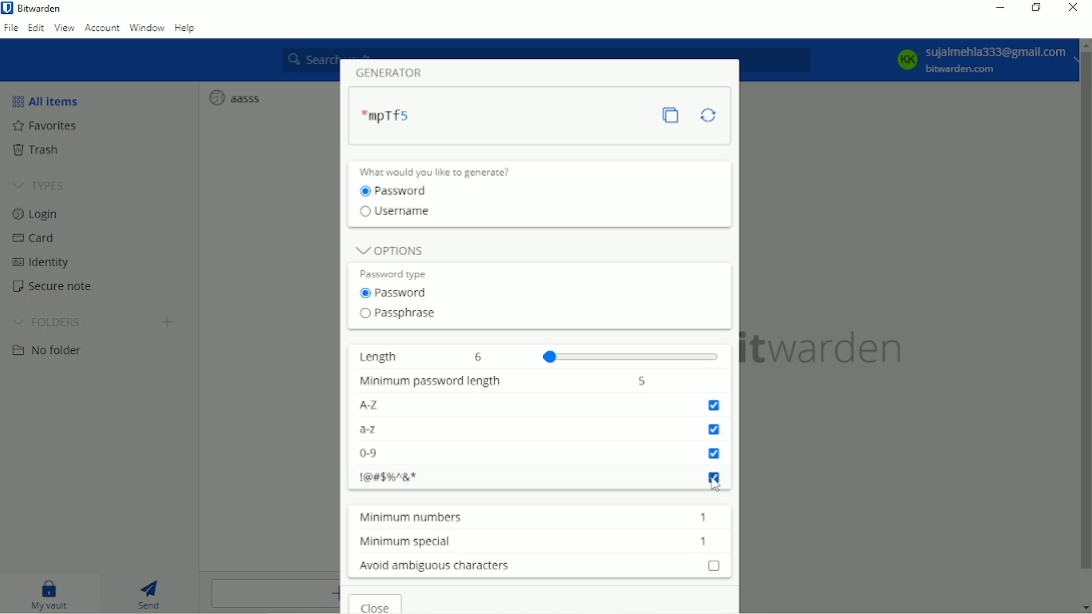  What do you see at coordinates (982, 61) in the screenshot?
I see `Account option` at bounding box center [982, 61].